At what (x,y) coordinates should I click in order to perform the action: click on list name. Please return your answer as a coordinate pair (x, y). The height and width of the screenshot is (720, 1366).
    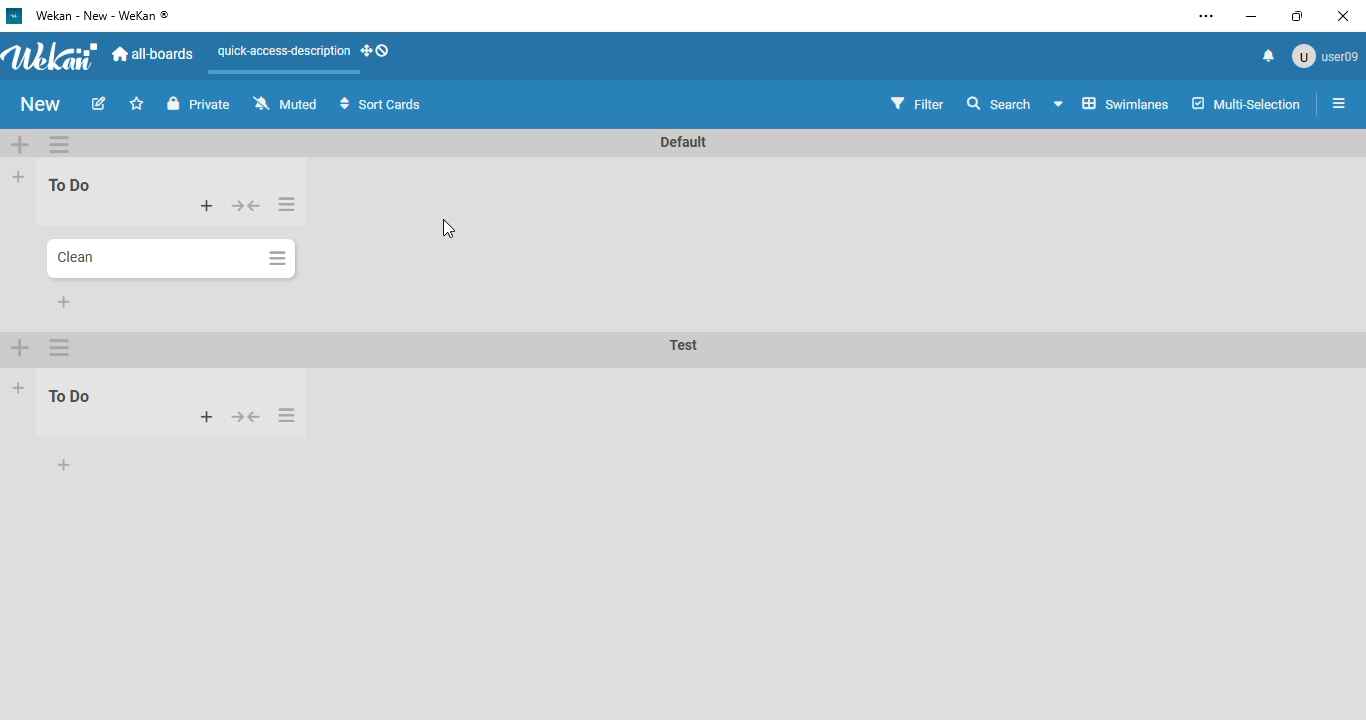
    Looking at the image, I should click on (69, 395).